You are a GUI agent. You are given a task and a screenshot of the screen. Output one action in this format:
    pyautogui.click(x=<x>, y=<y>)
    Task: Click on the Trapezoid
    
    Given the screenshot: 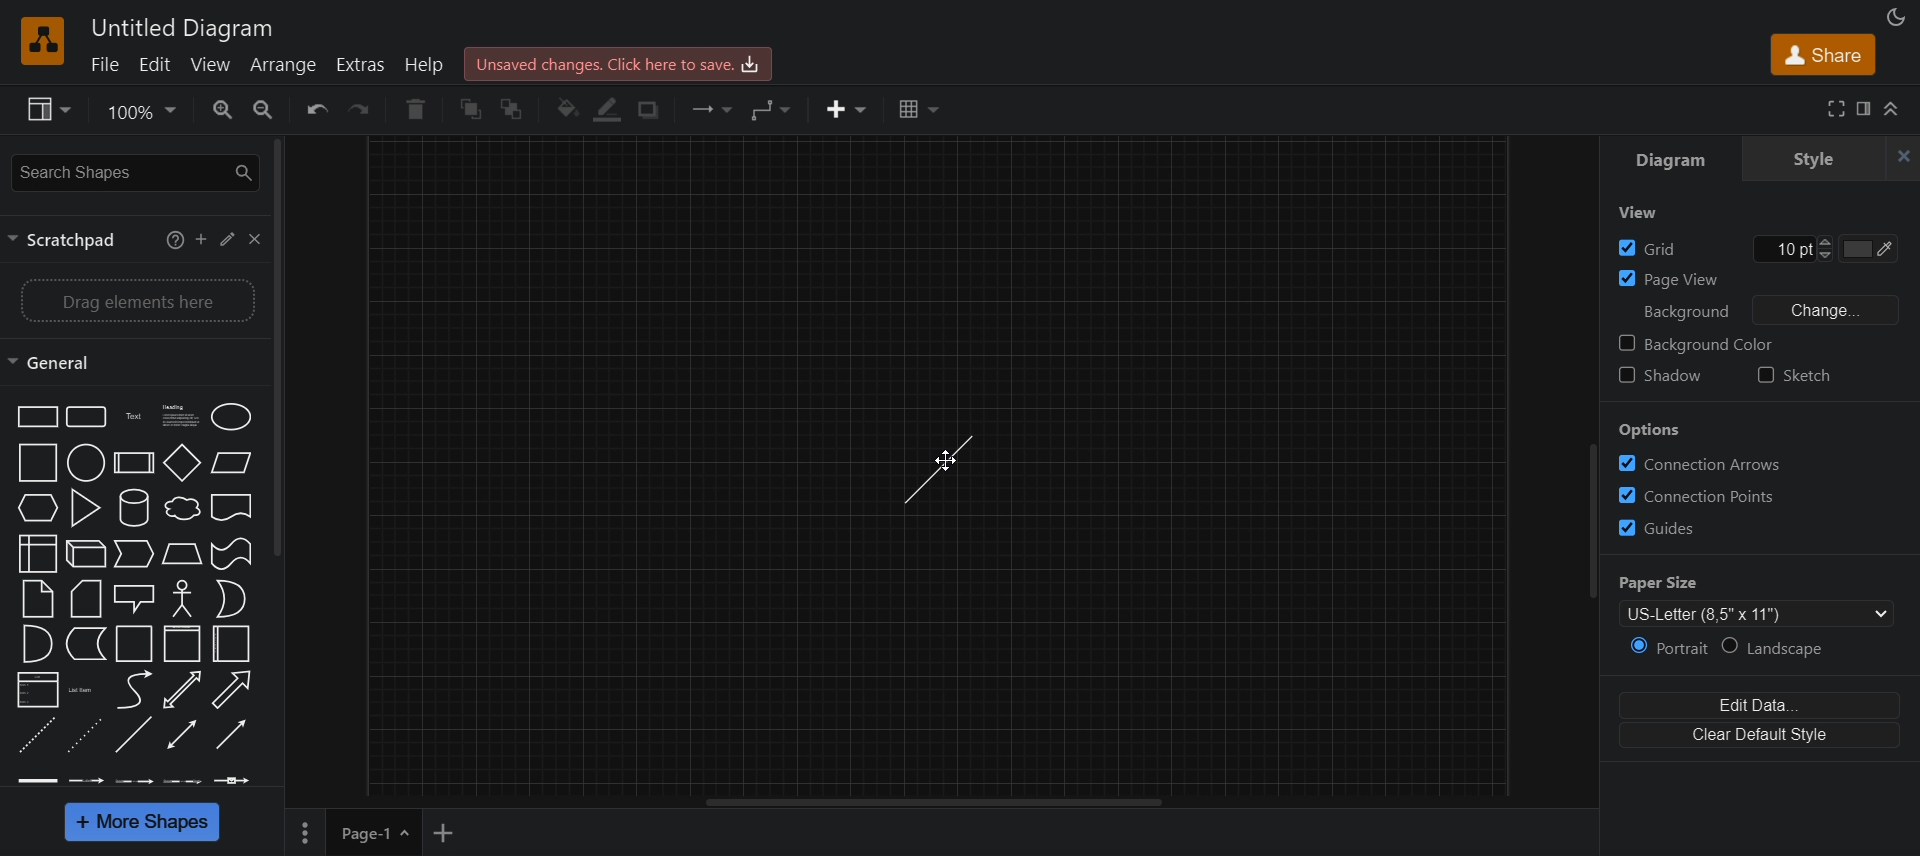 What is the action you would take?
    pyautogui.click(x=180, y=553)
    